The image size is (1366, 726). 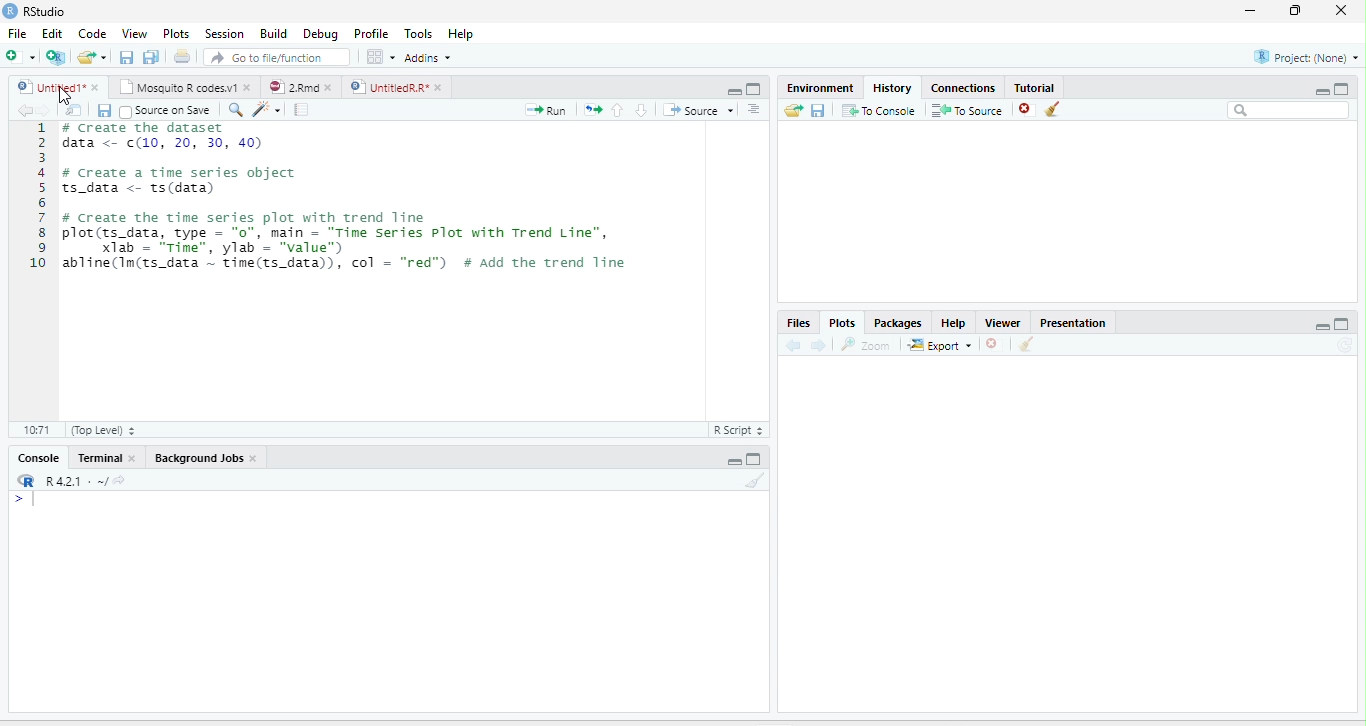 I want to click on Go to file/function, so click(x=277, y=57).